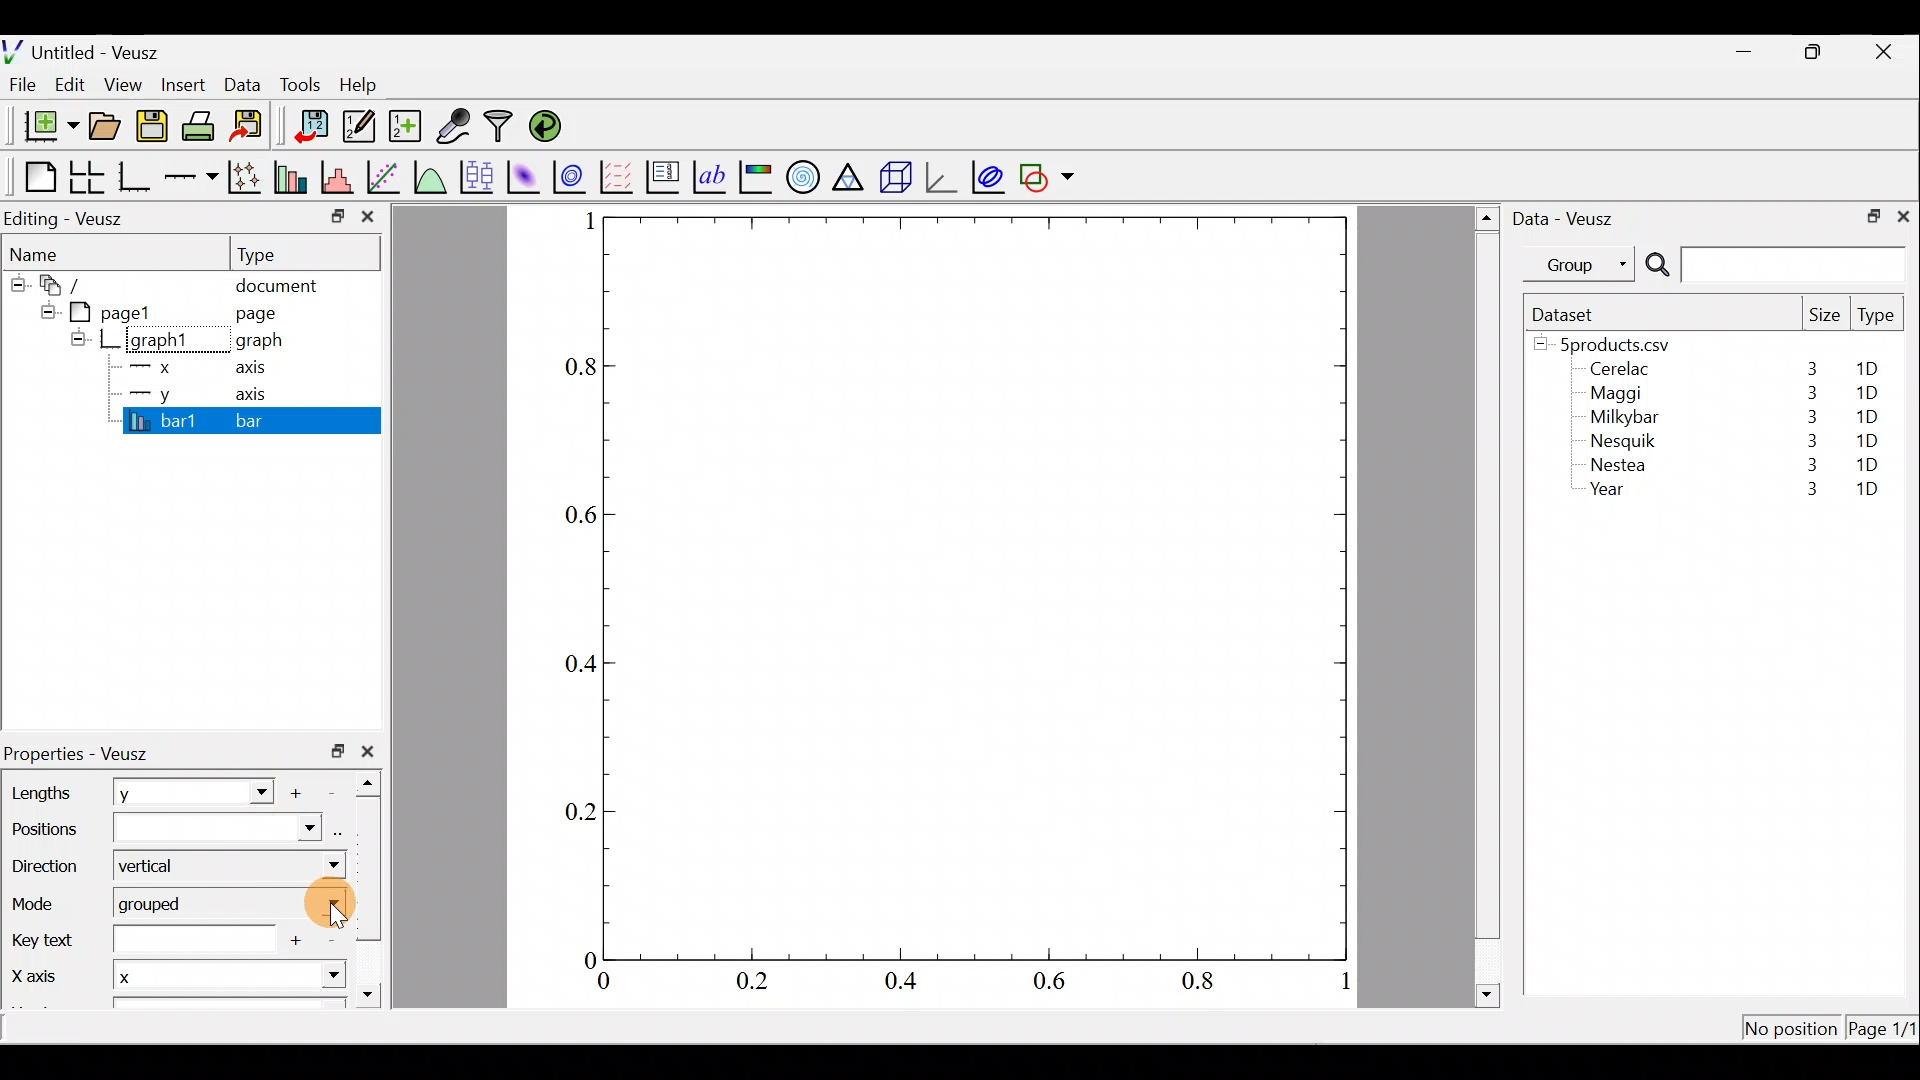  What do you see at coordinates (385, 175) in the screenshot?
I see `Fit a function to data` at bounding box center [385, 175].